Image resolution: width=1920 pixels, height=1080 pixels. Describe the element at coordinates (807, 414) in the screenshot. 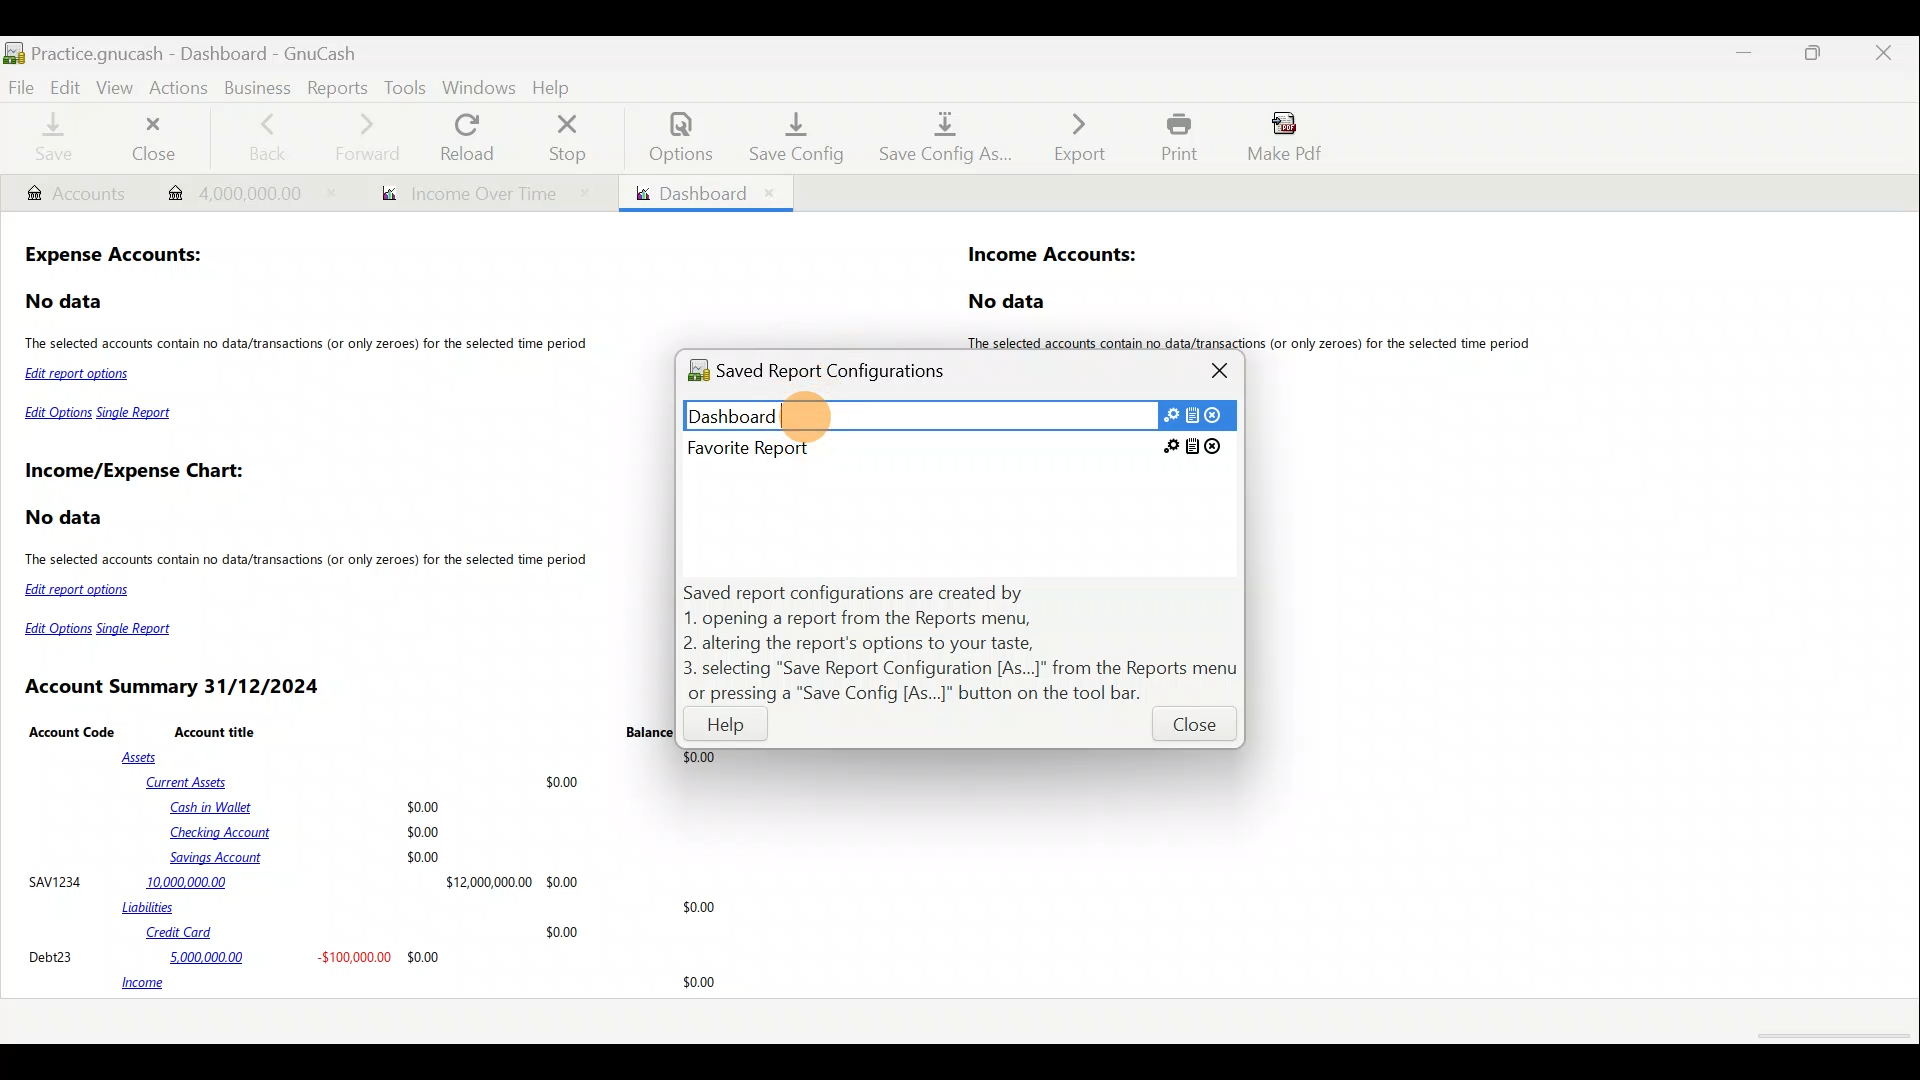

I see `Cursor` at that location.